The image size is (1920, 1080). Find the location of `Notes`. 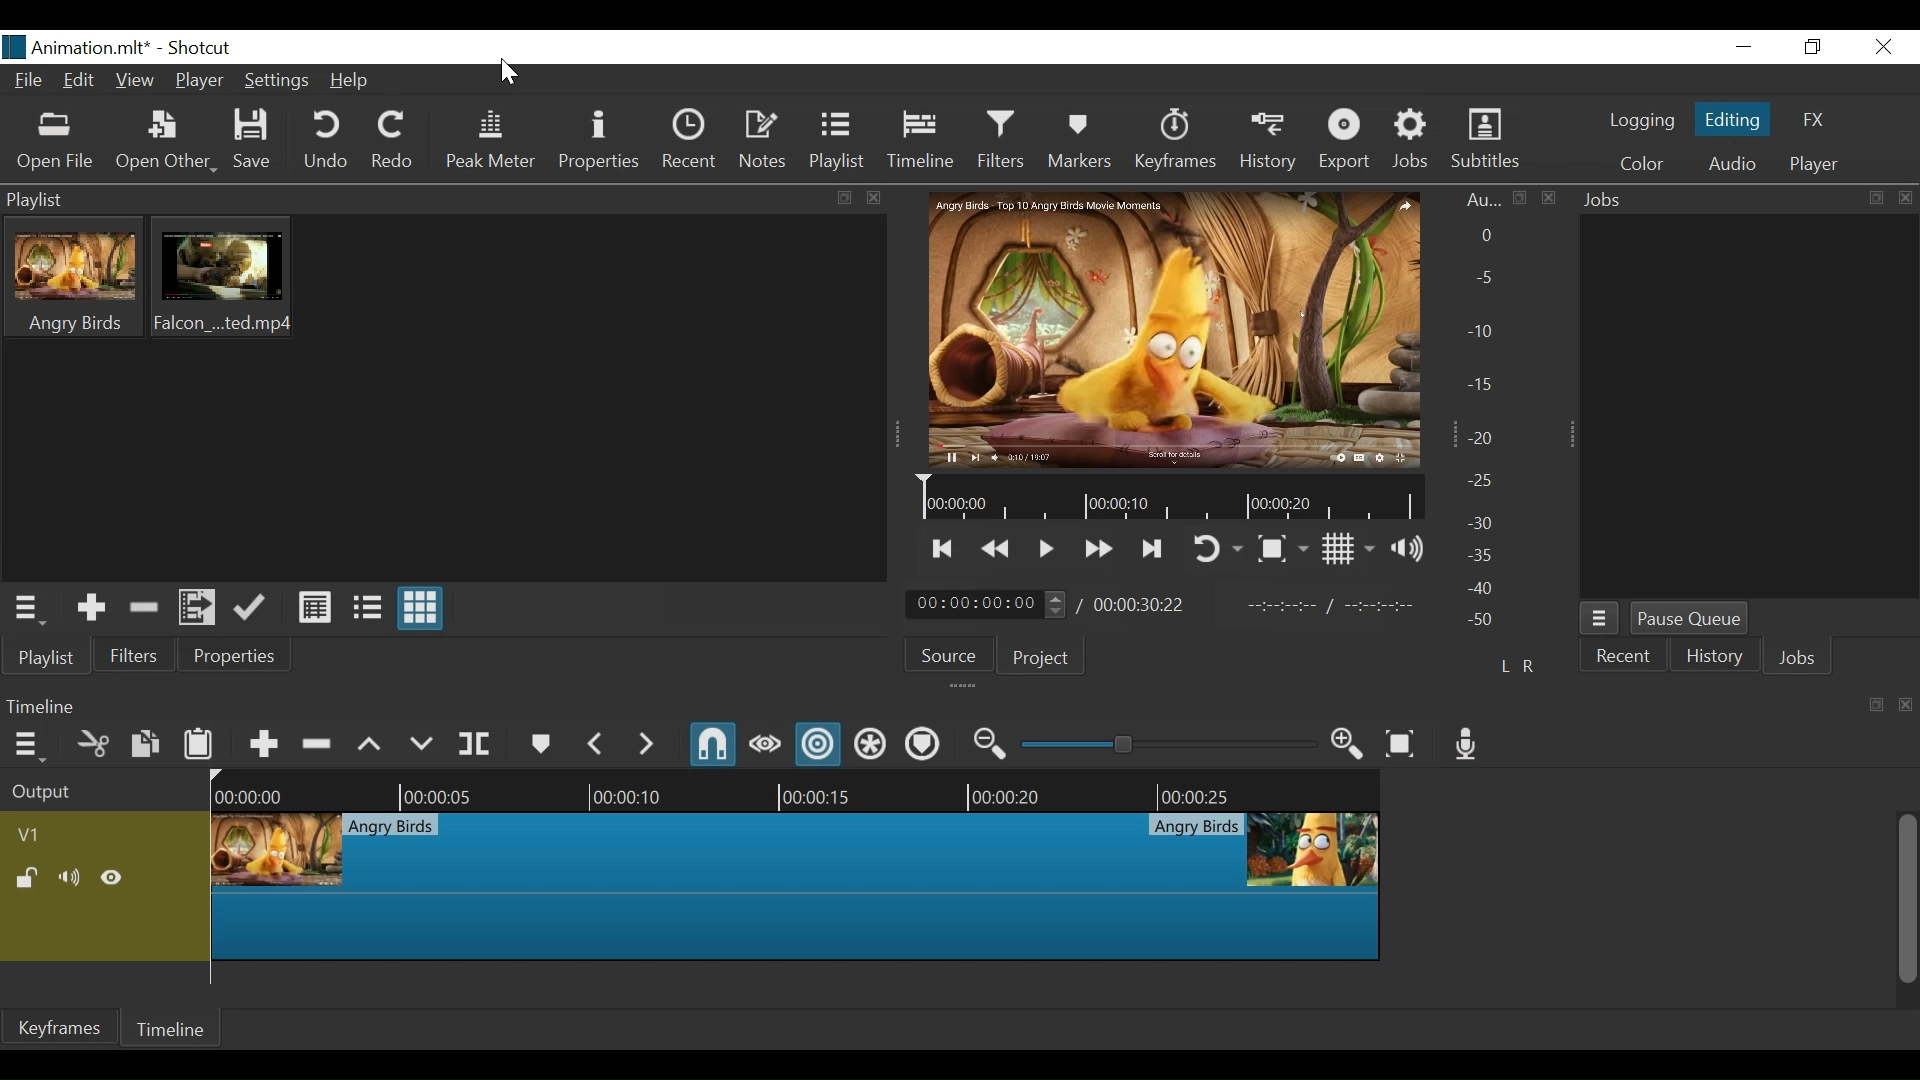

Notes is located at coordinates (764, 140).